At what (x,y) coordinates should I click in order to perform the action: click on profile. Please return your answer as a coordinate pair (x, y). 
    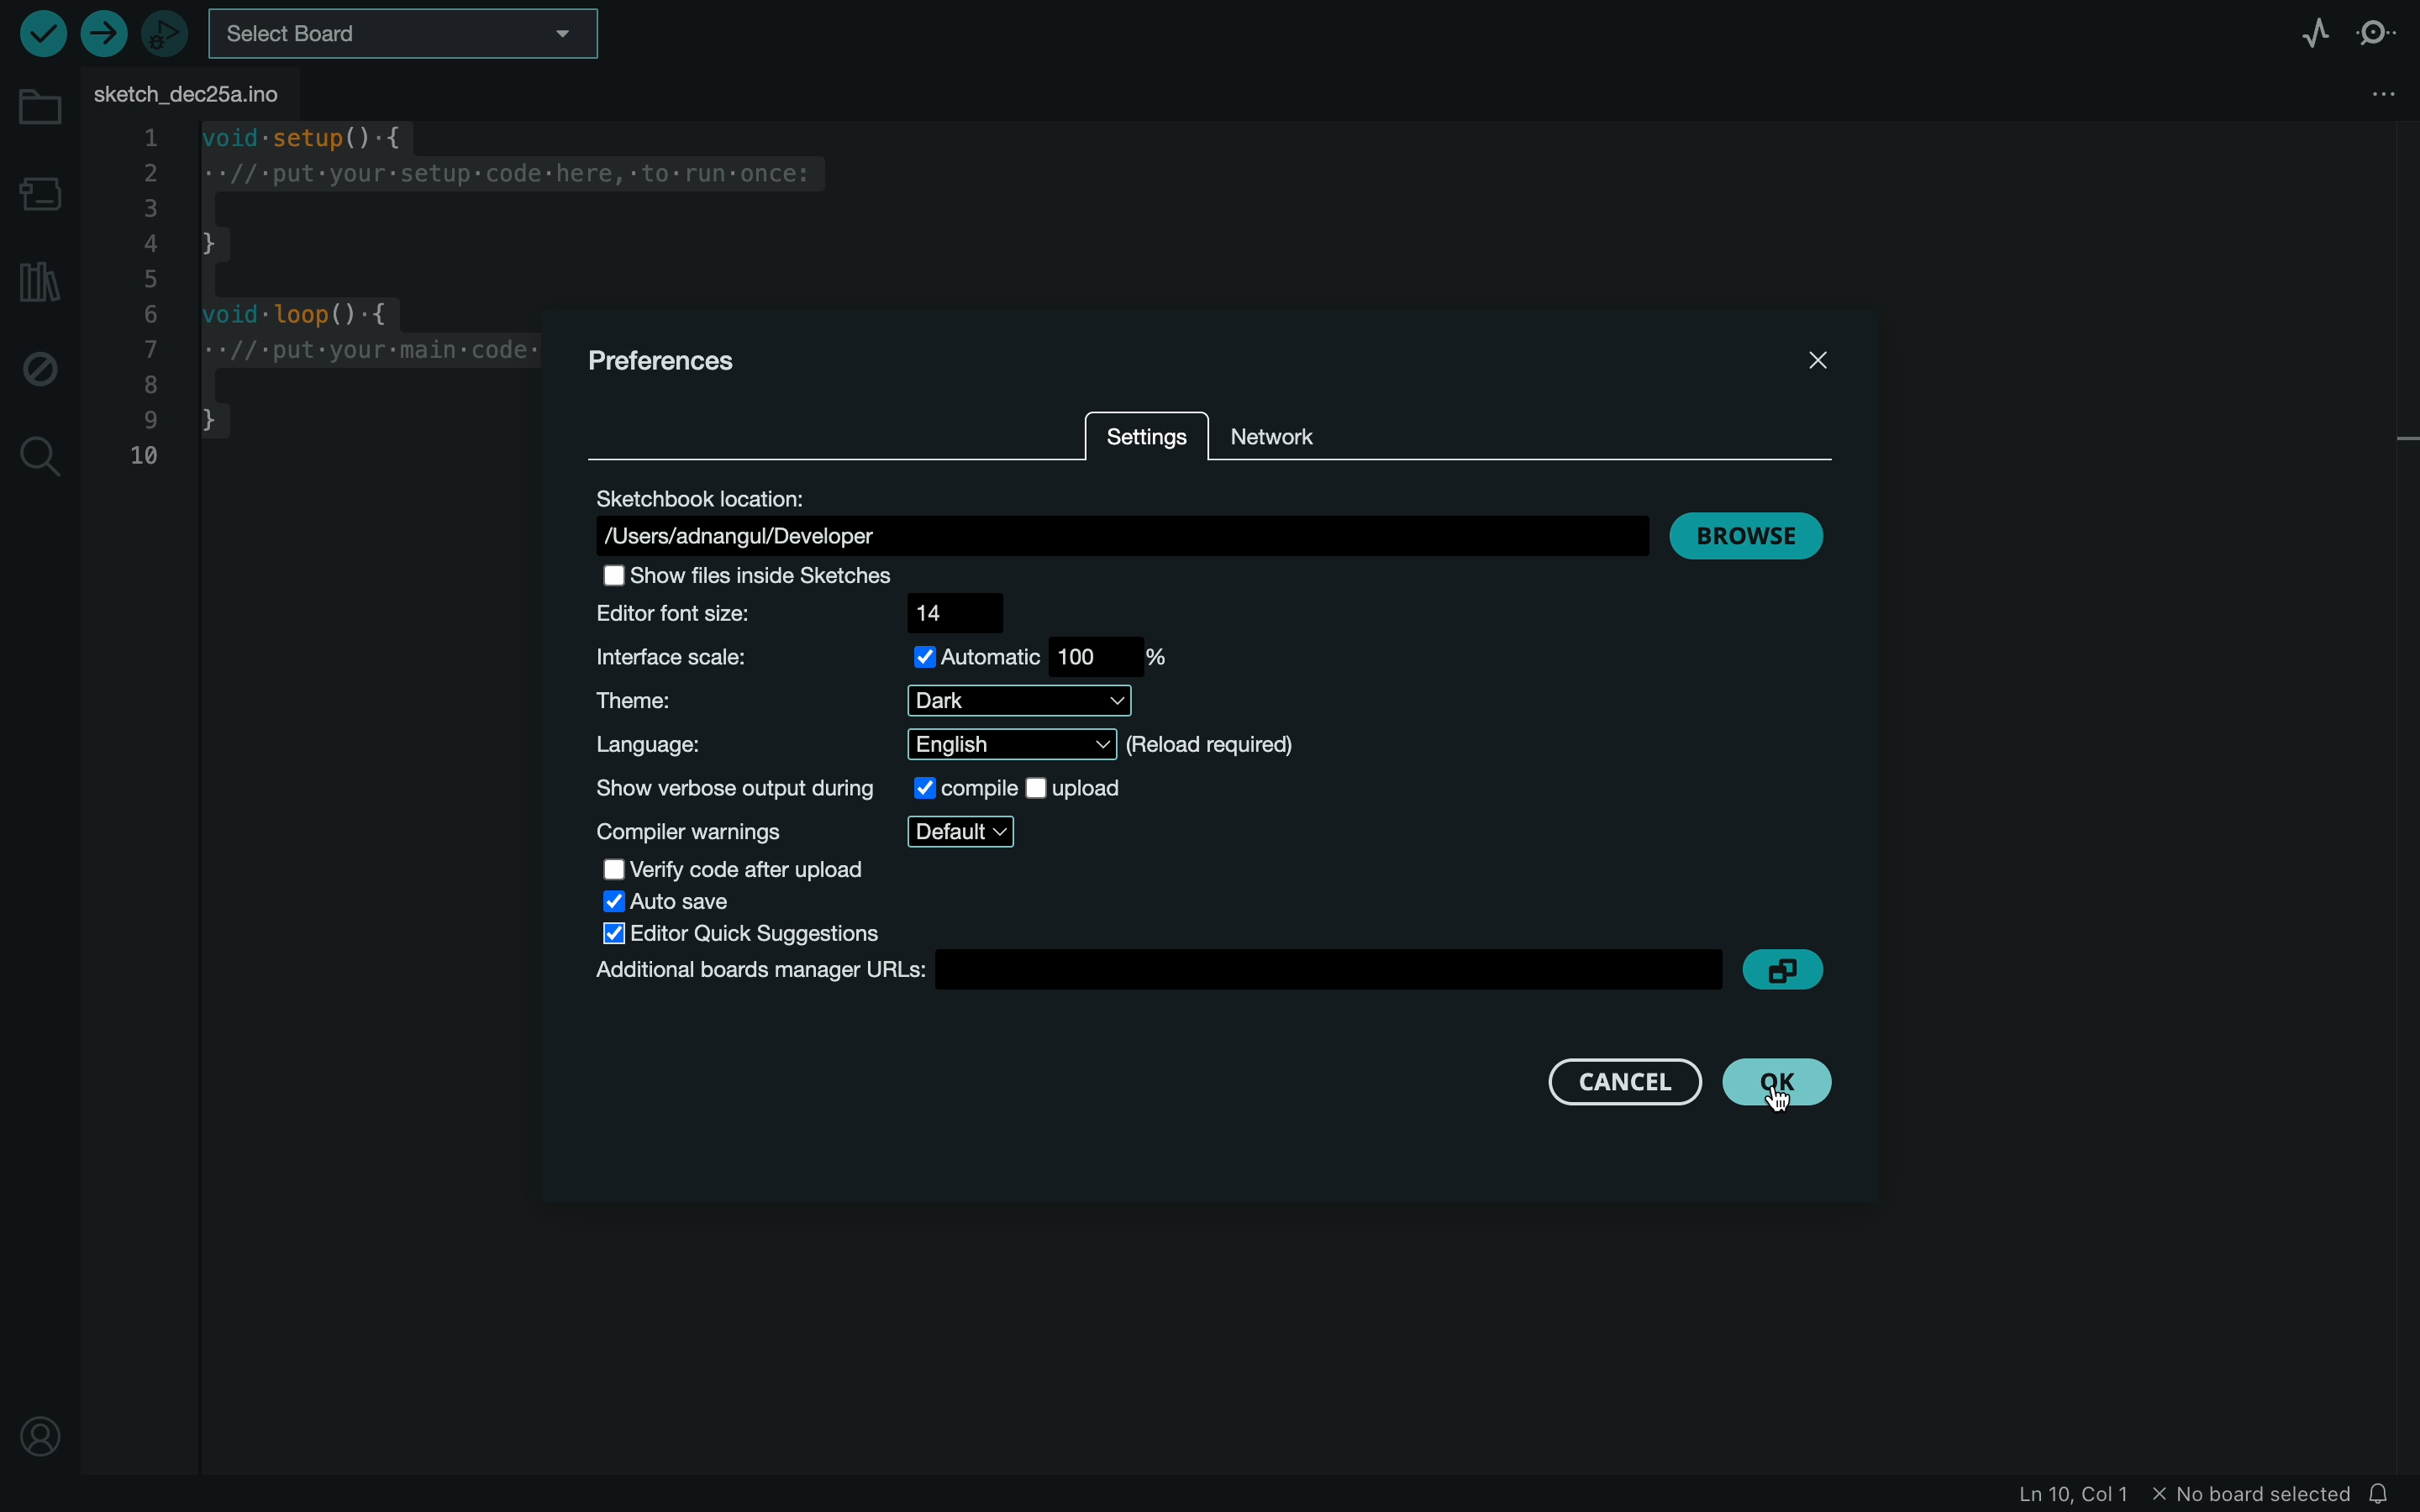
    Looking at the image, I should click on (41, 1422).